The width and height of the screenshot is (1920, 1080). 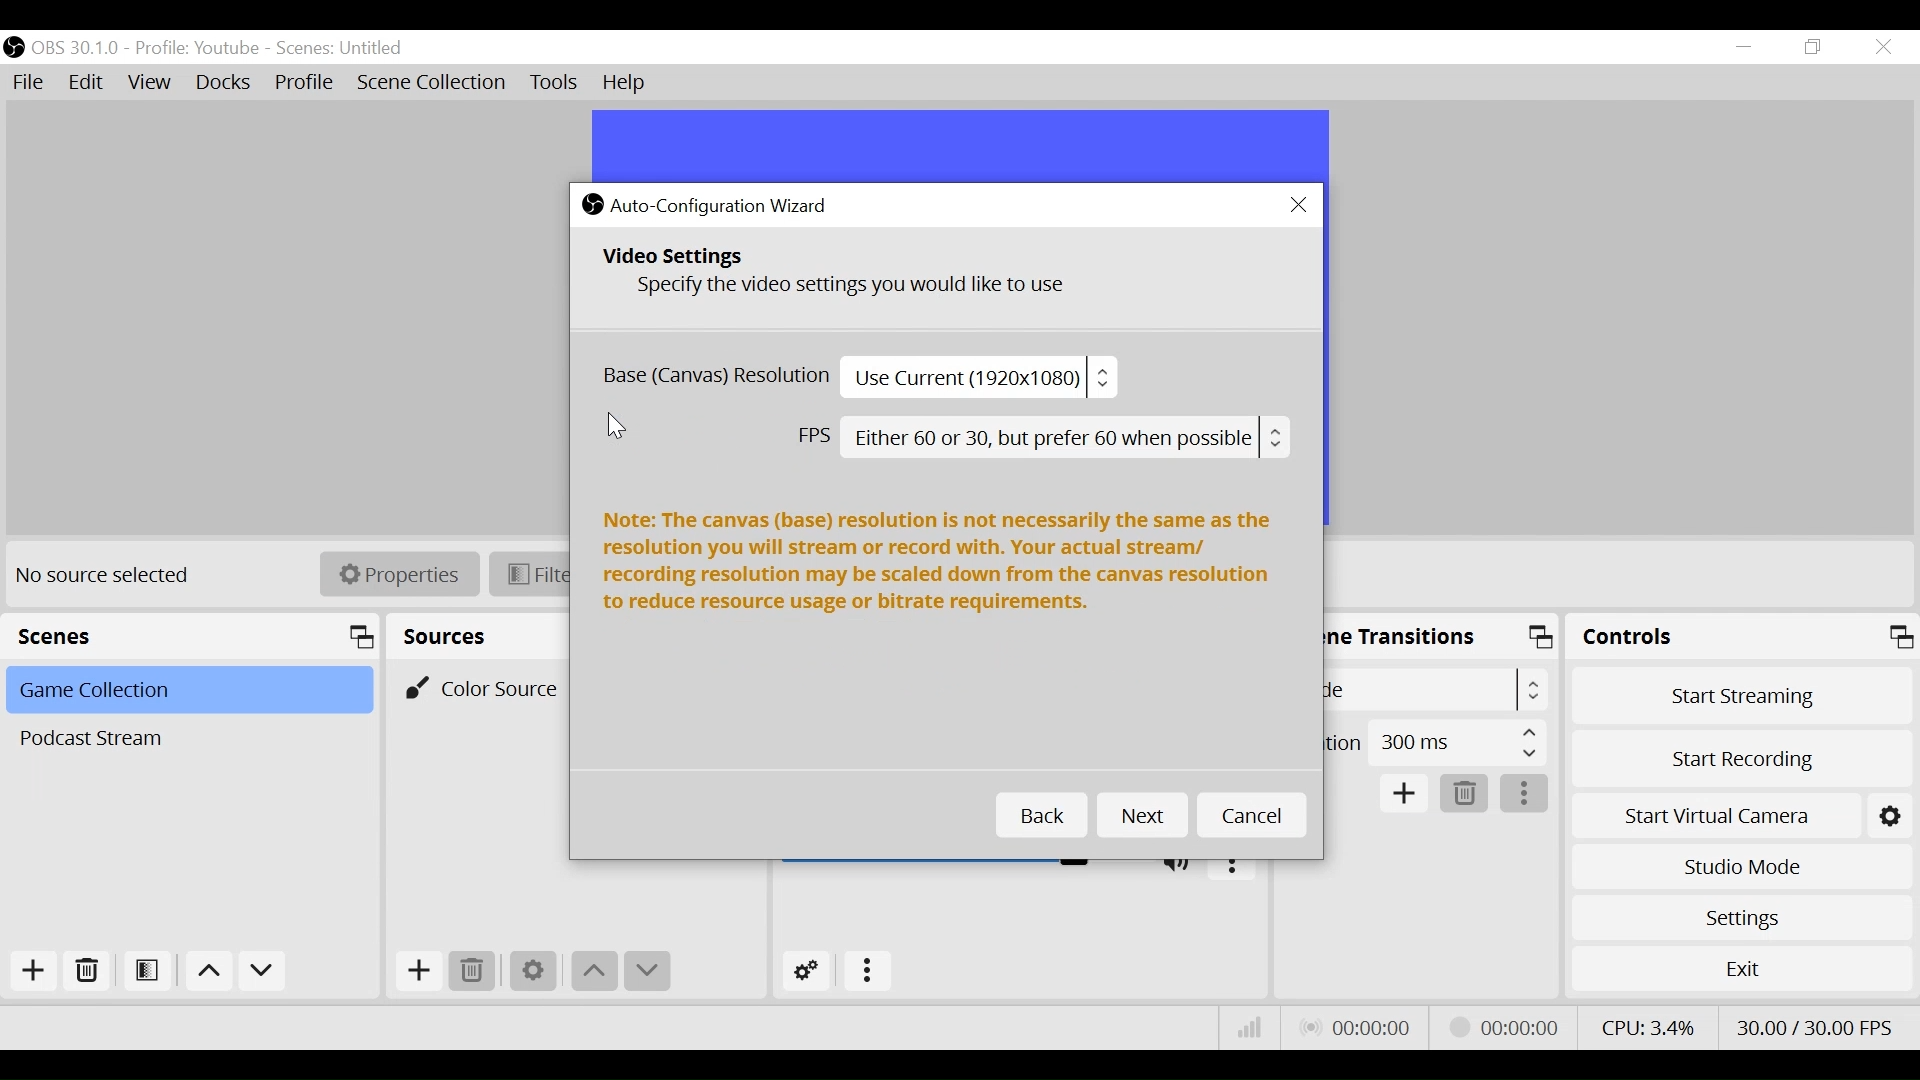 I want to click on move down, so click(x=262, y=972).